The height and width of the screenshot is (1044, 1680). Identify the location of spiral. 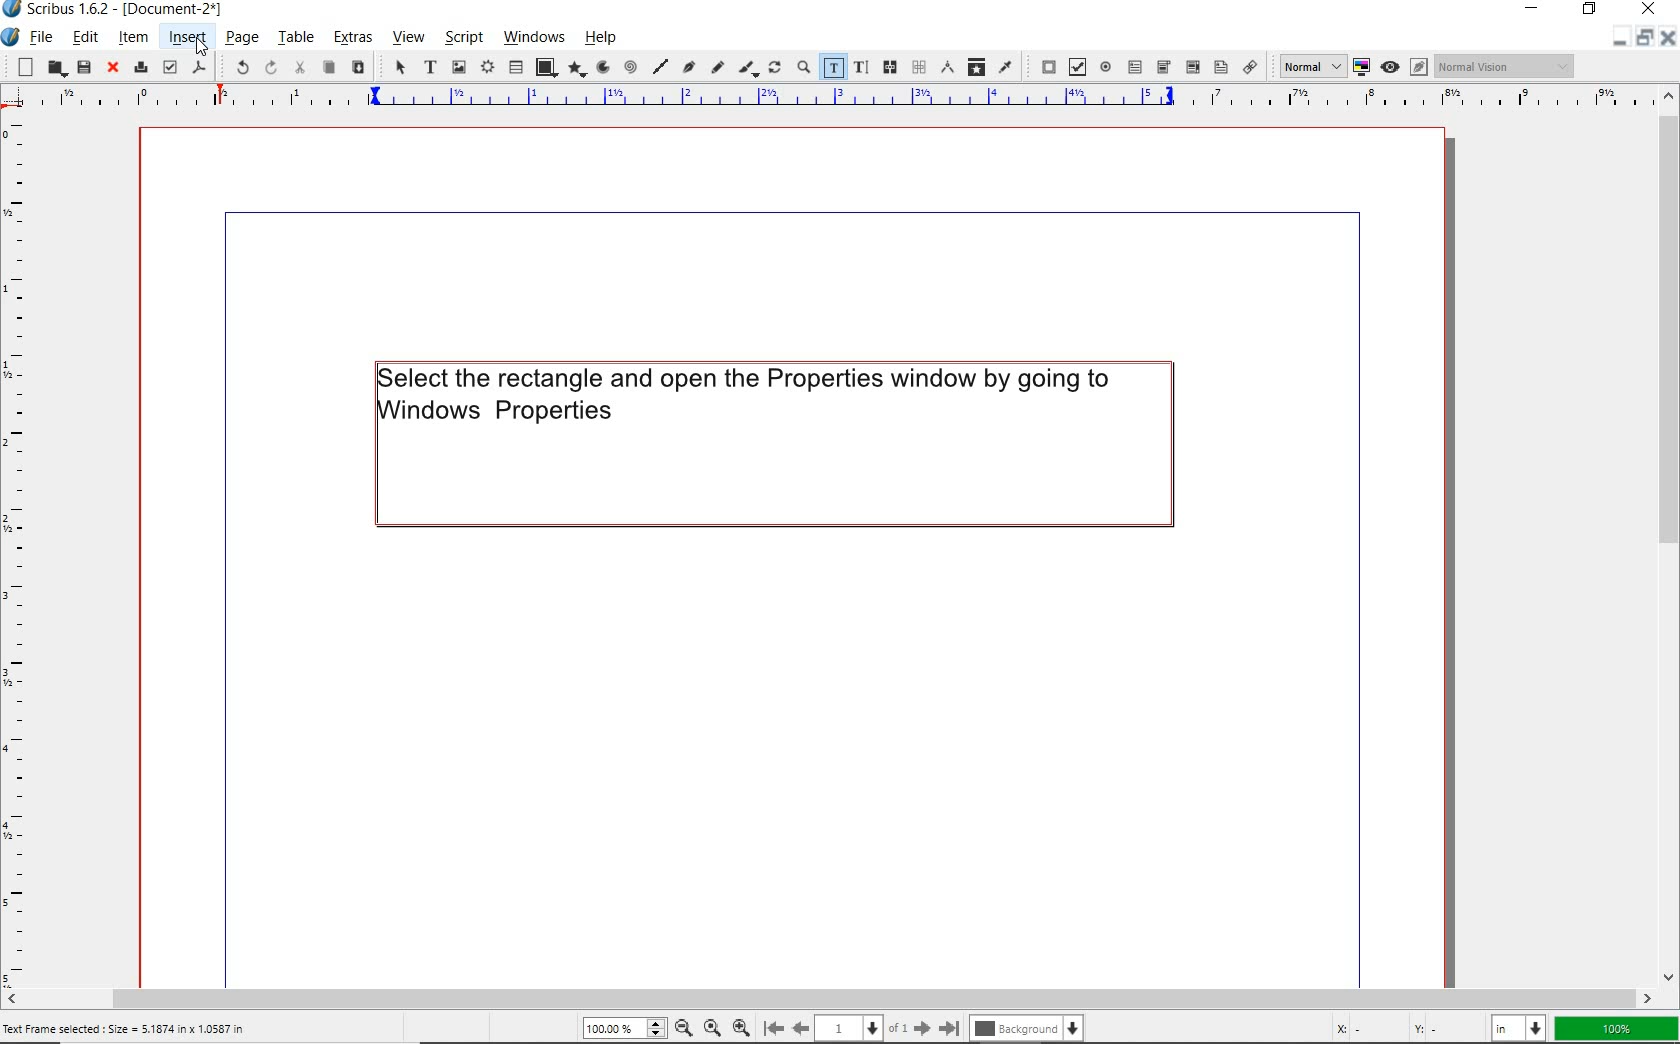
(630, 66).